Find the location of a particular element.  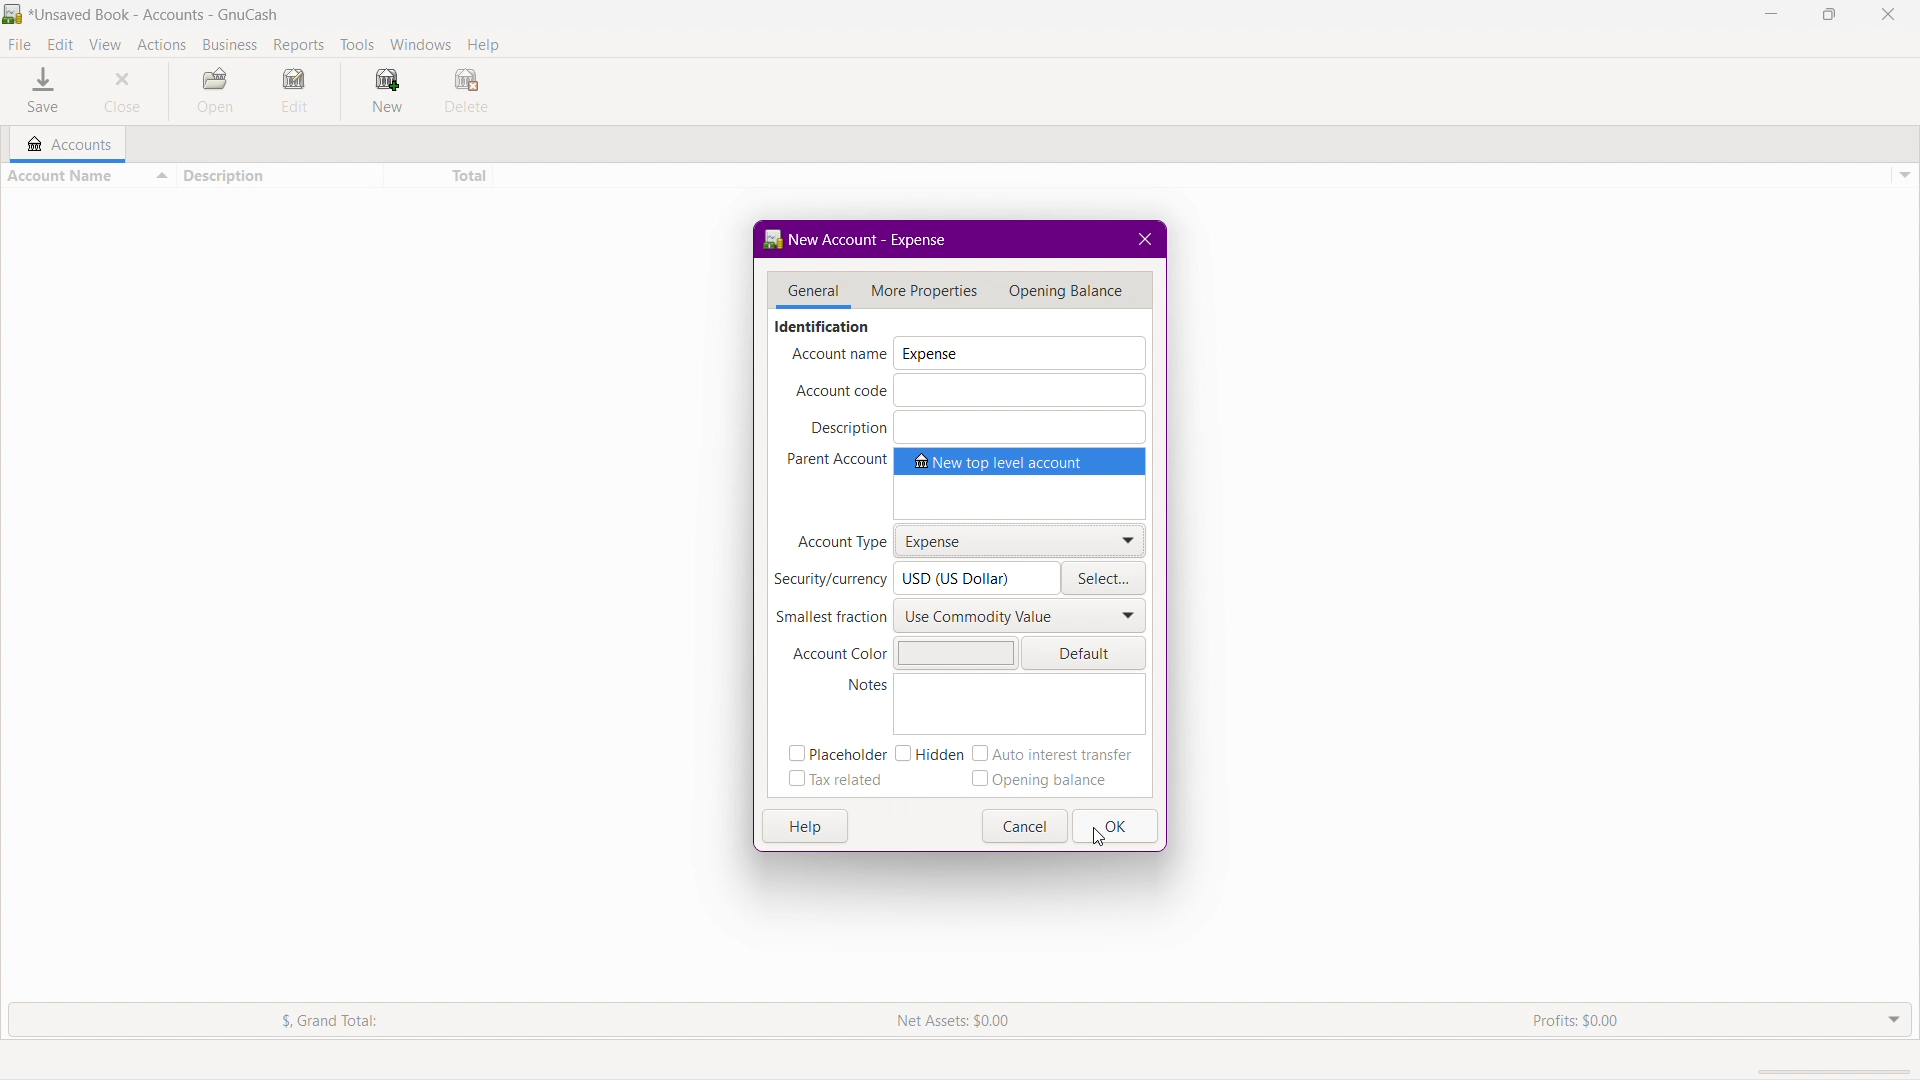

New is located at coordinates (383, 93).